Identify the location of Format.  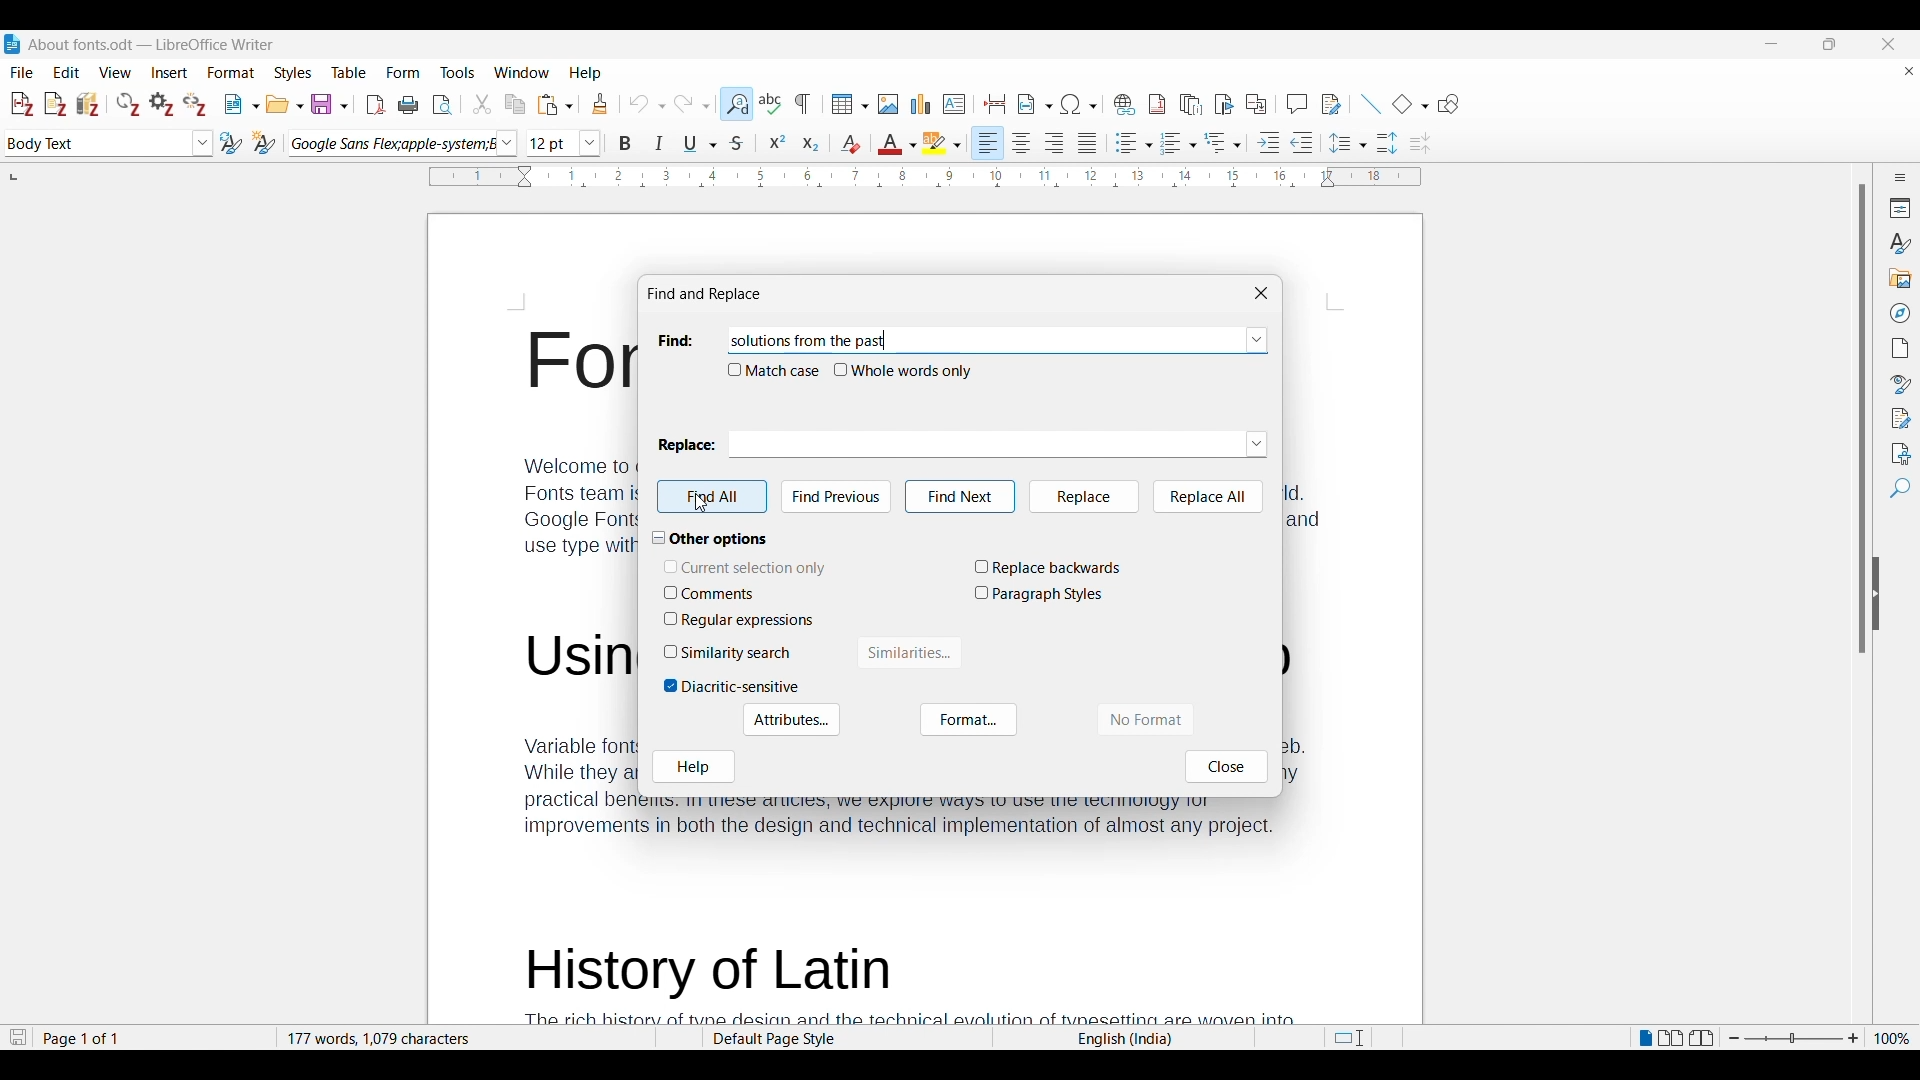
(969, 719).